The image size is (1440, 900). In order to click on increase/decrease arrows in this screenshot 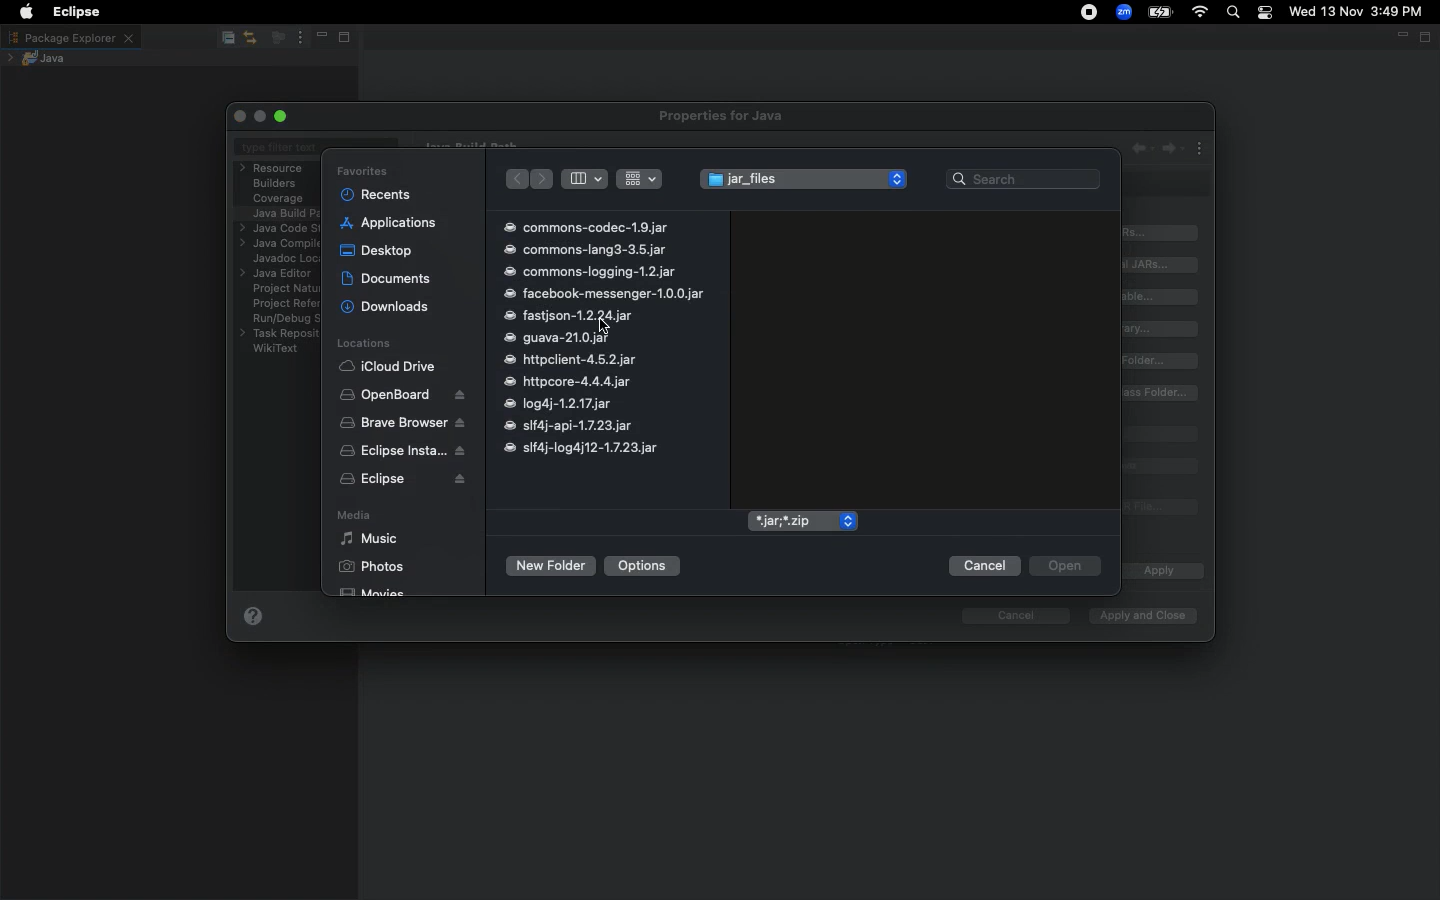, I will do `click(847, 521)`.